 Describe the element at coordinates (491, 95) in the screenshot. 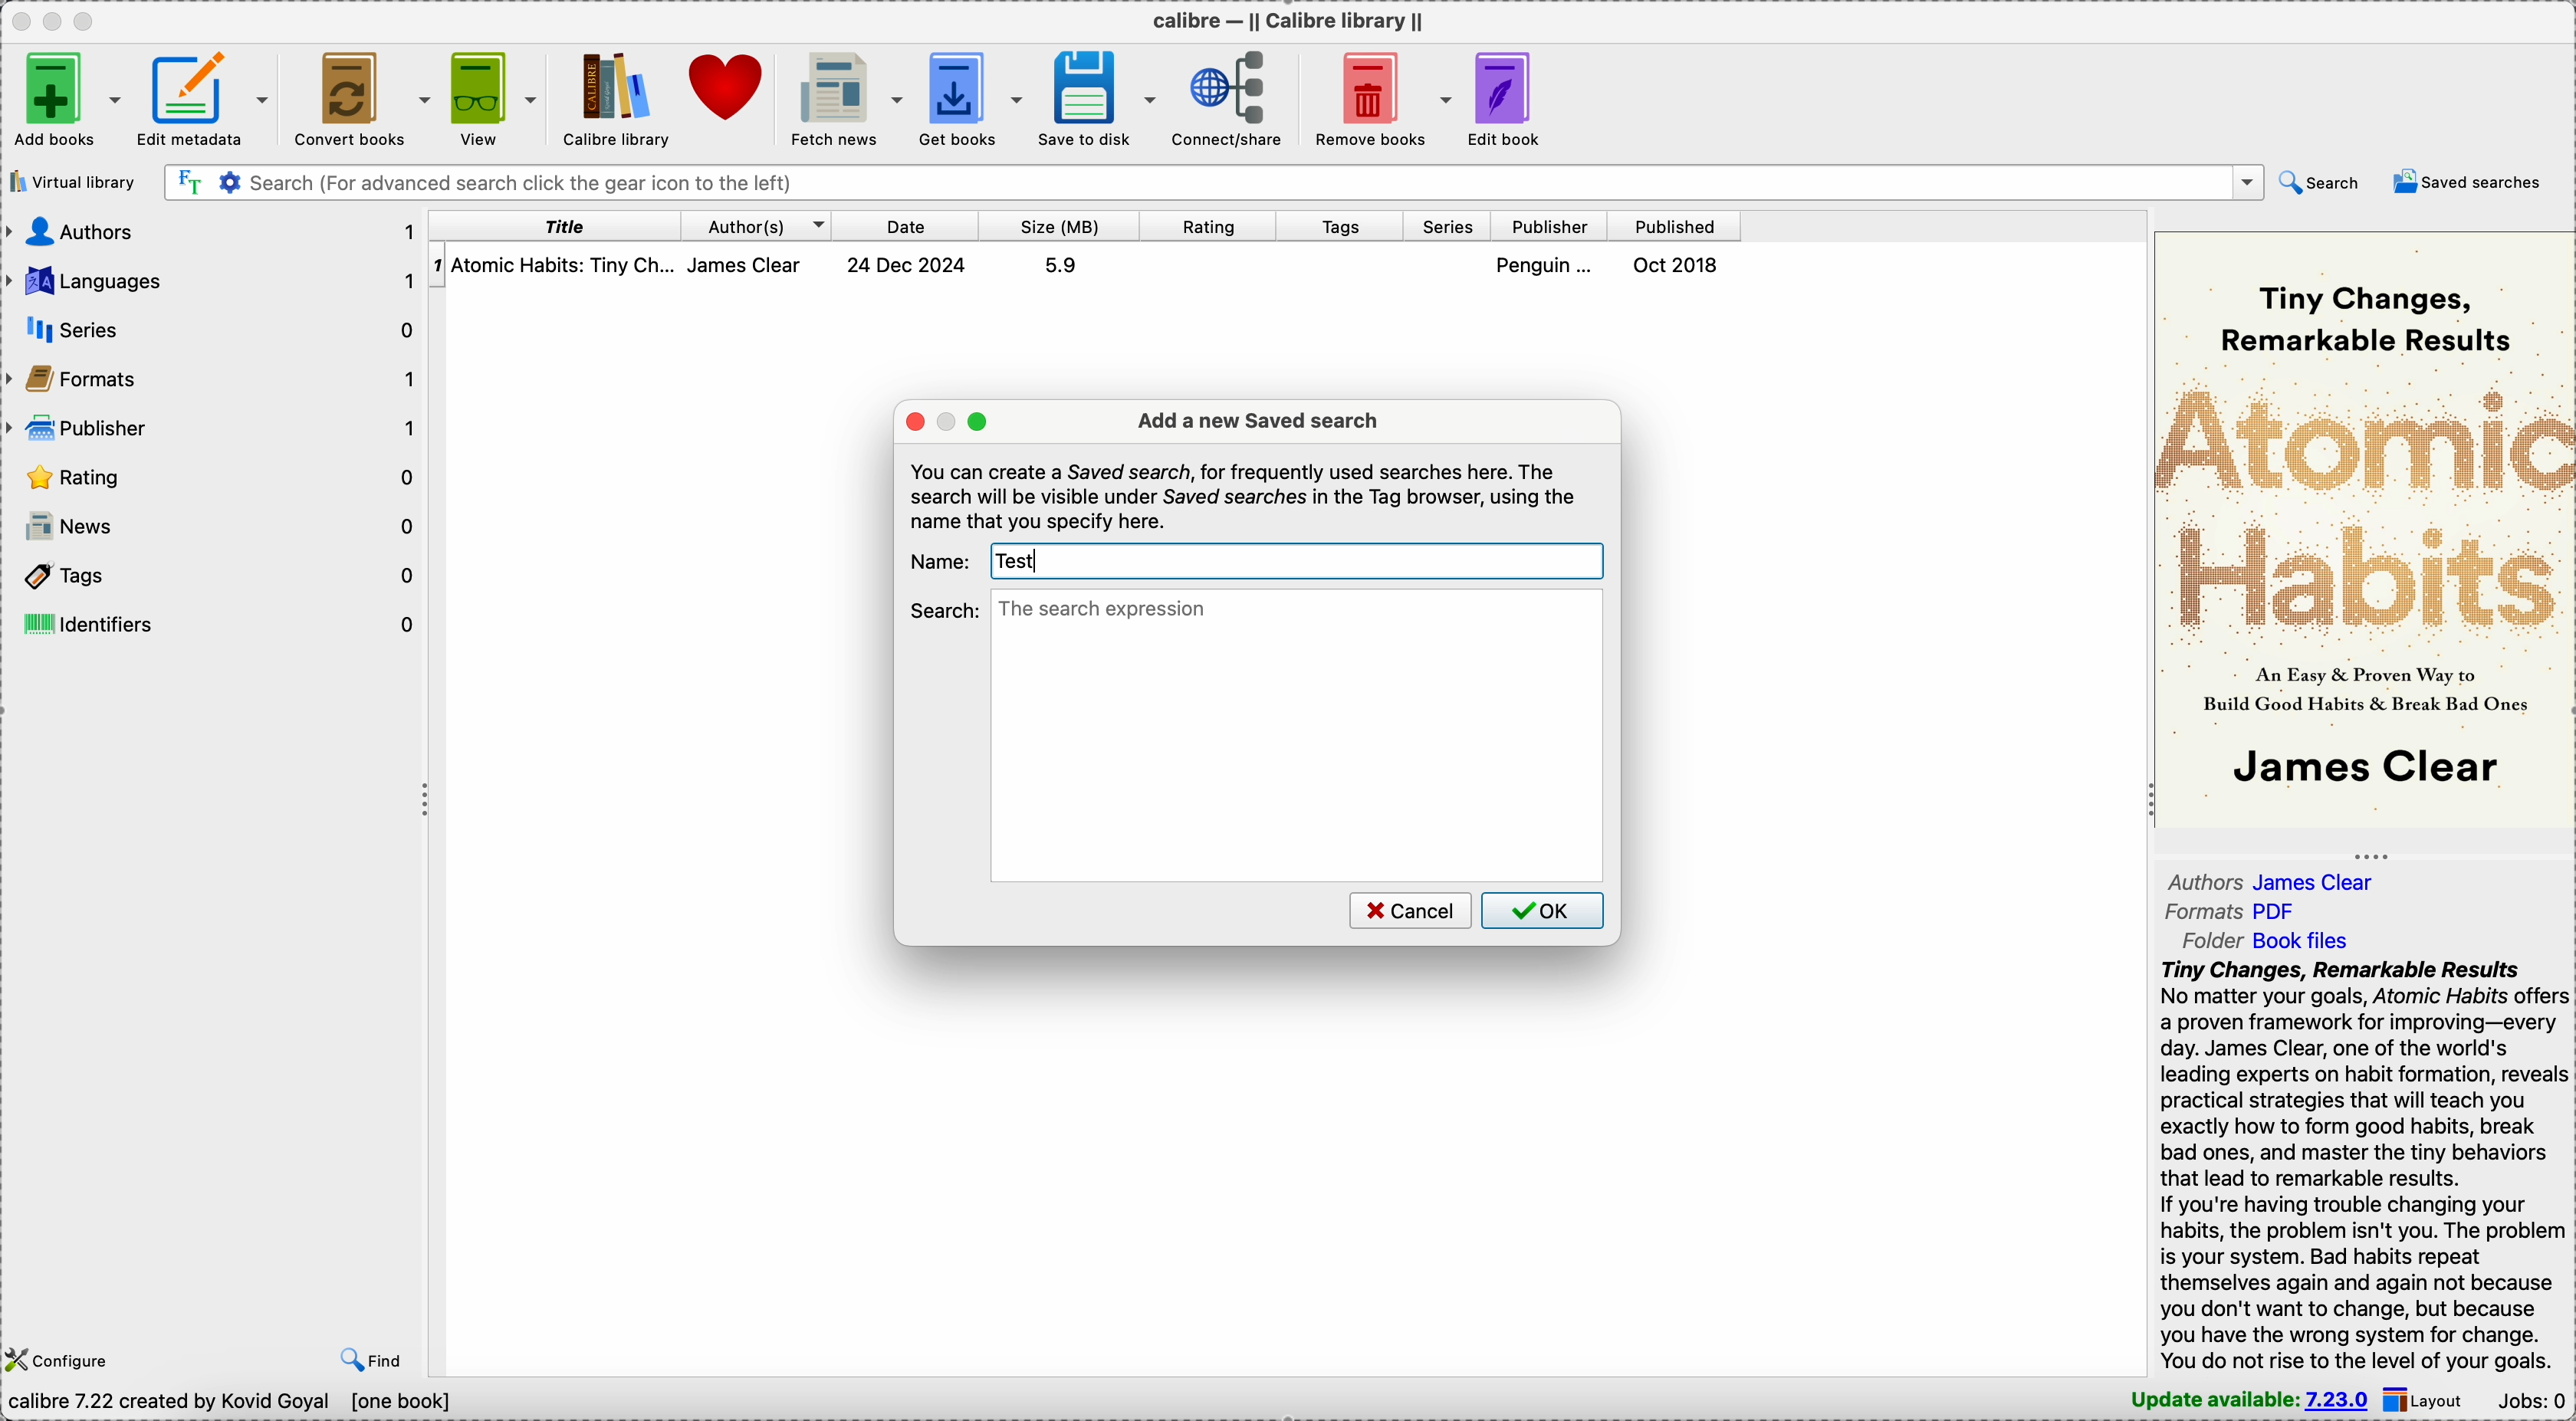

I see `view` at that location.